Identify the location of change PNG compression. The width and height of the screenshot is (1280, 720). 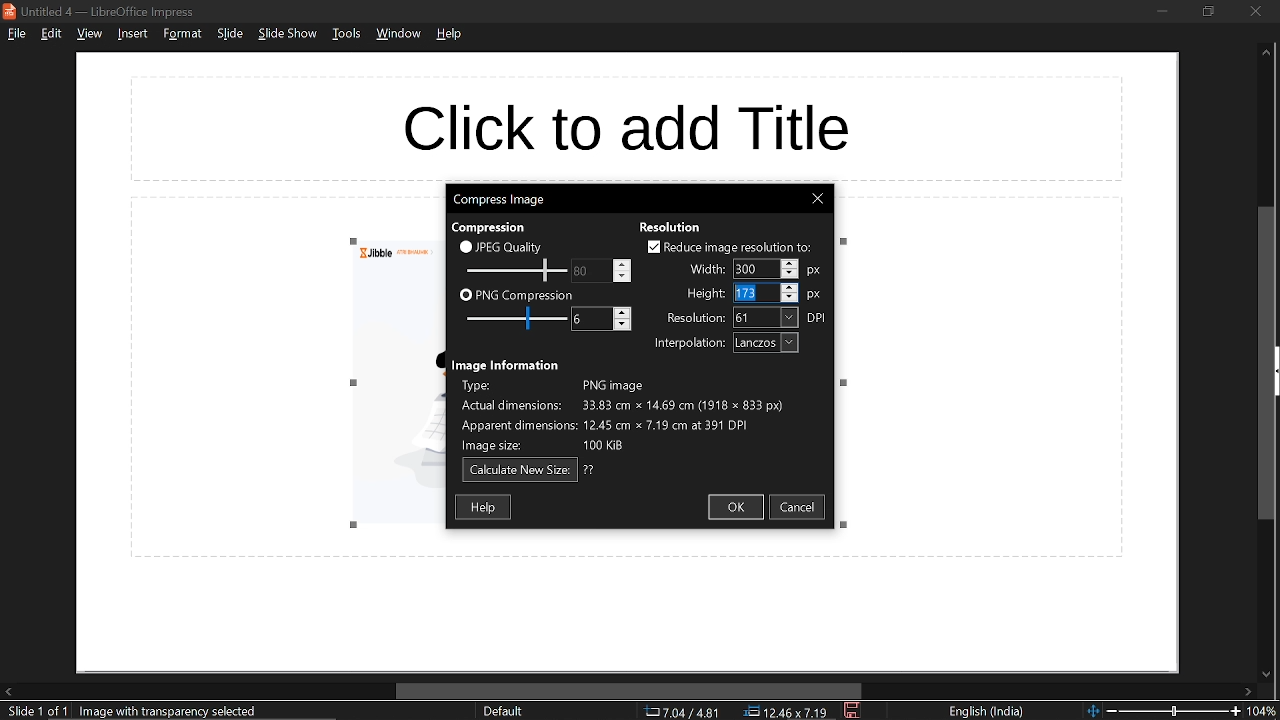
(582, 318).